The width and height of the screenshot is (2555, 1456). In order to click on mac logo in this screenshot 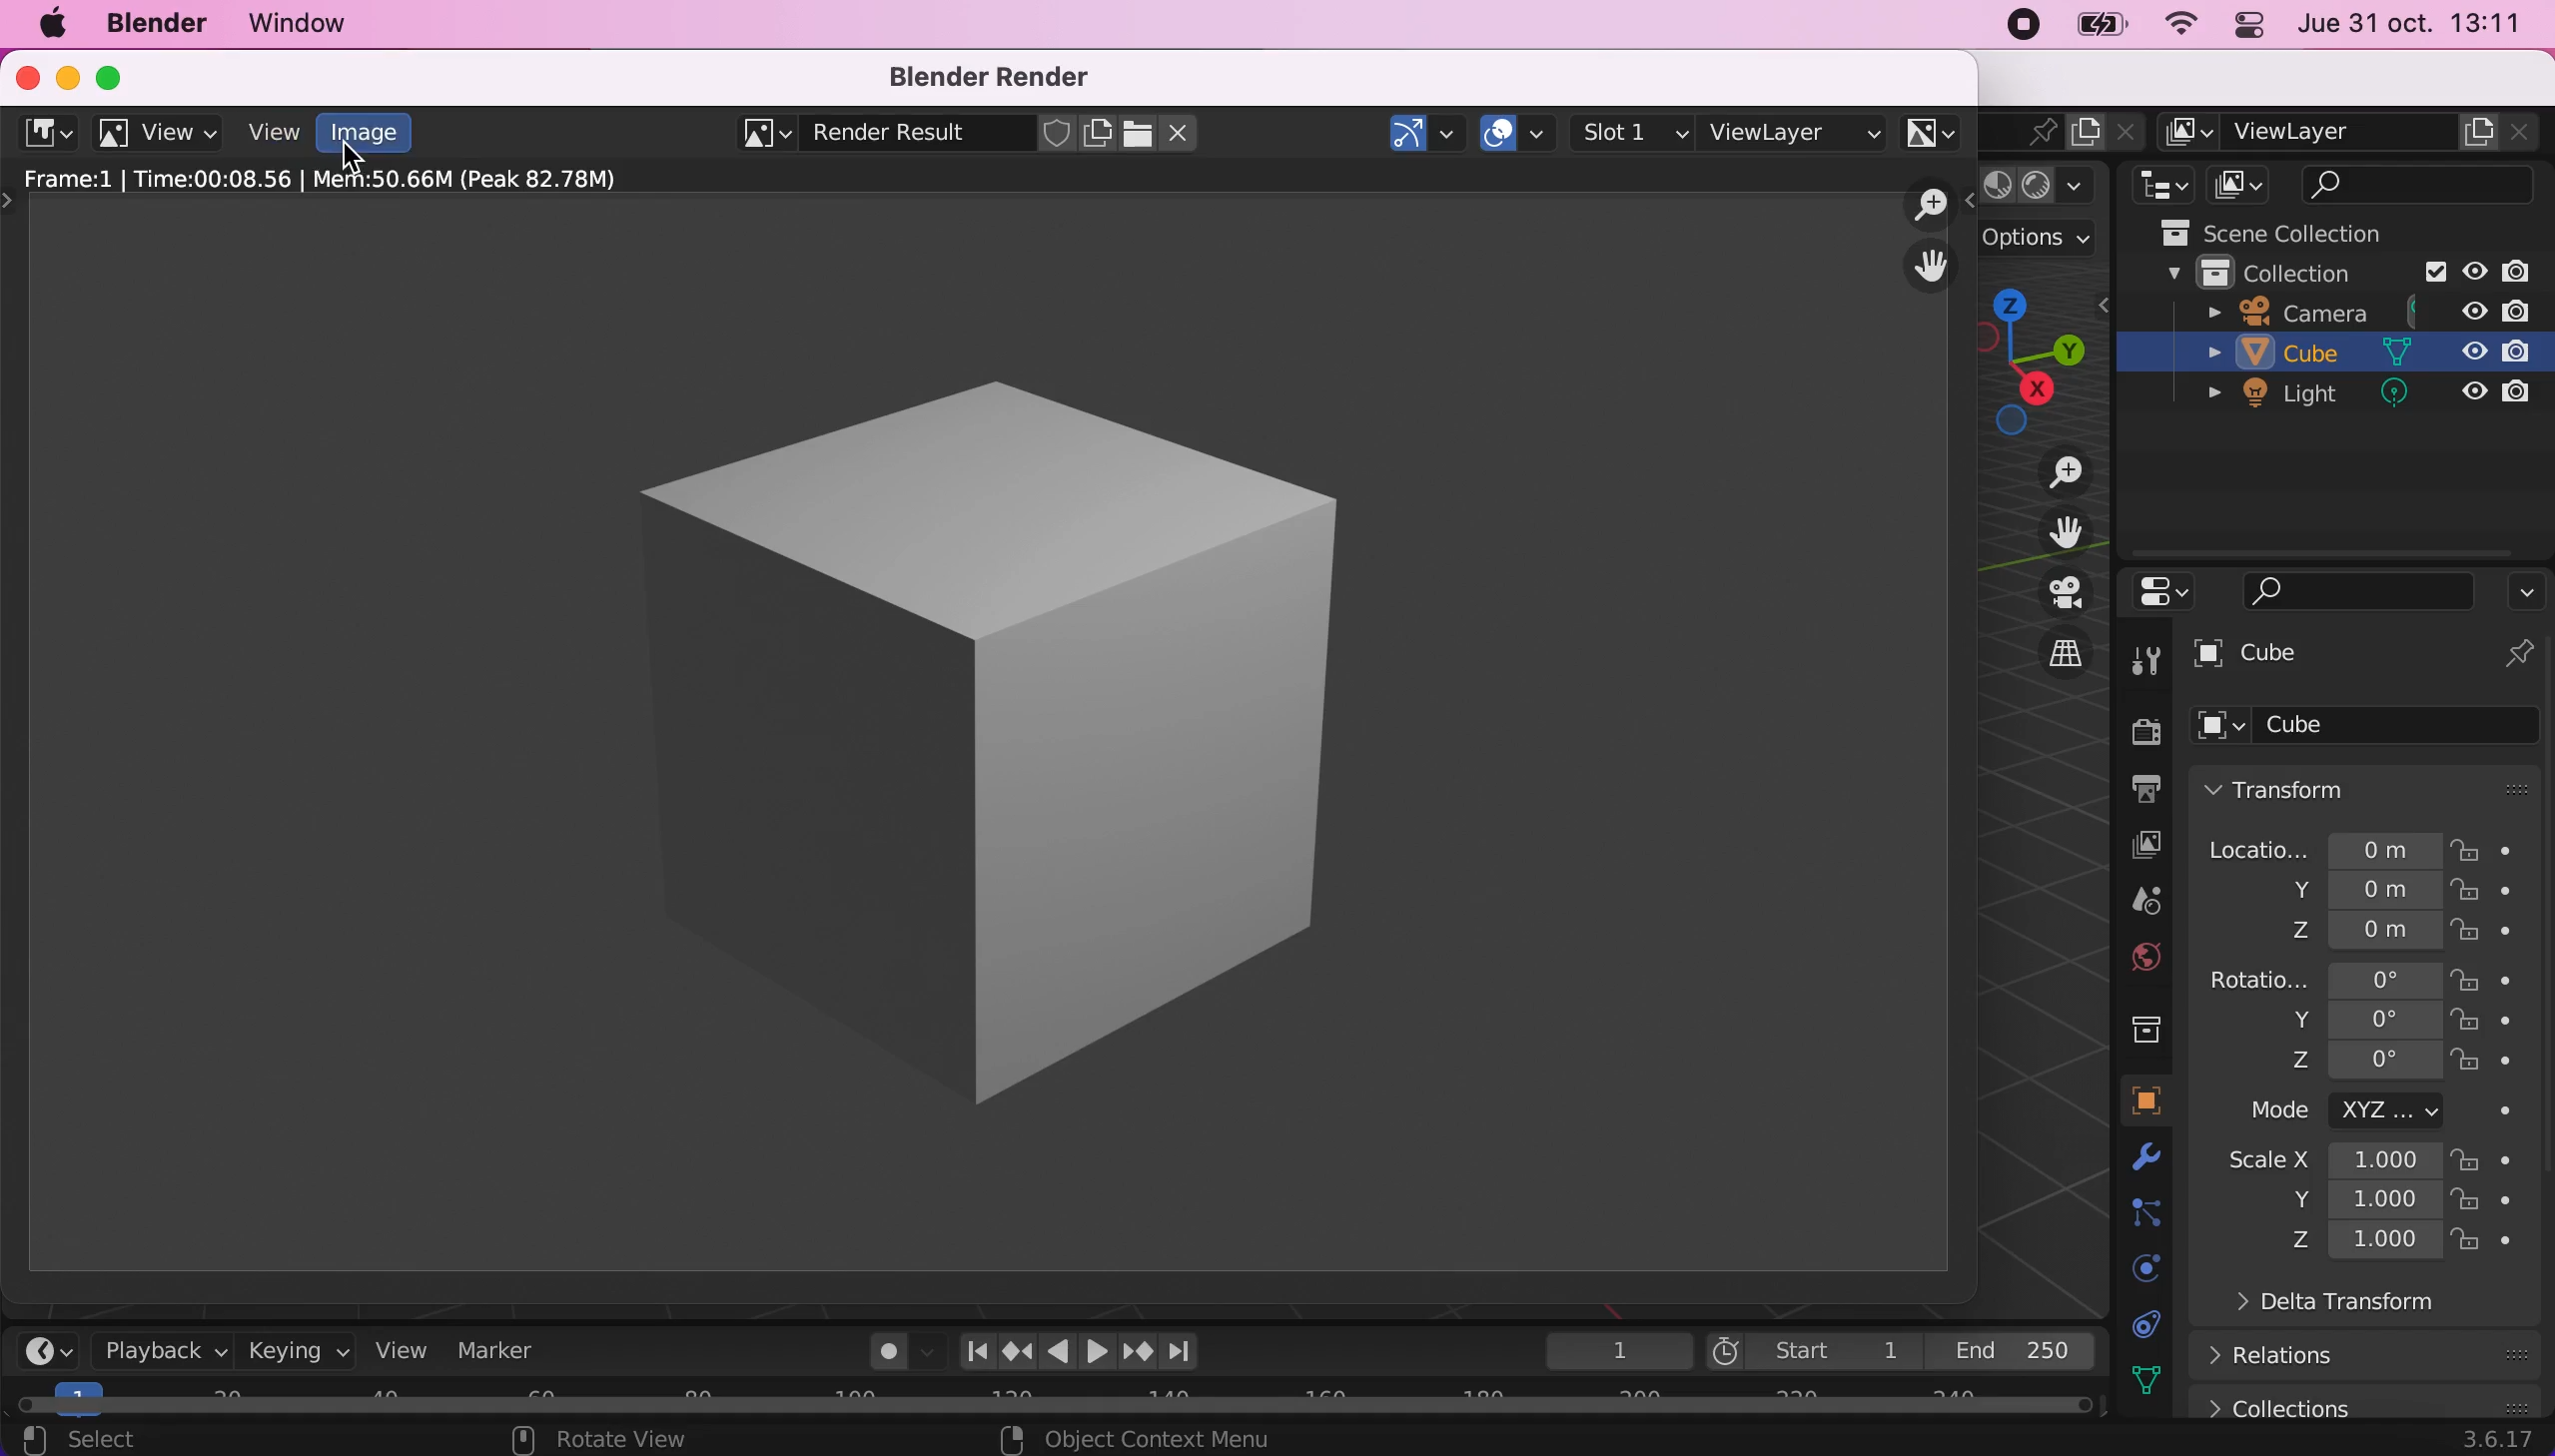, I will do `click(45, 24)`.